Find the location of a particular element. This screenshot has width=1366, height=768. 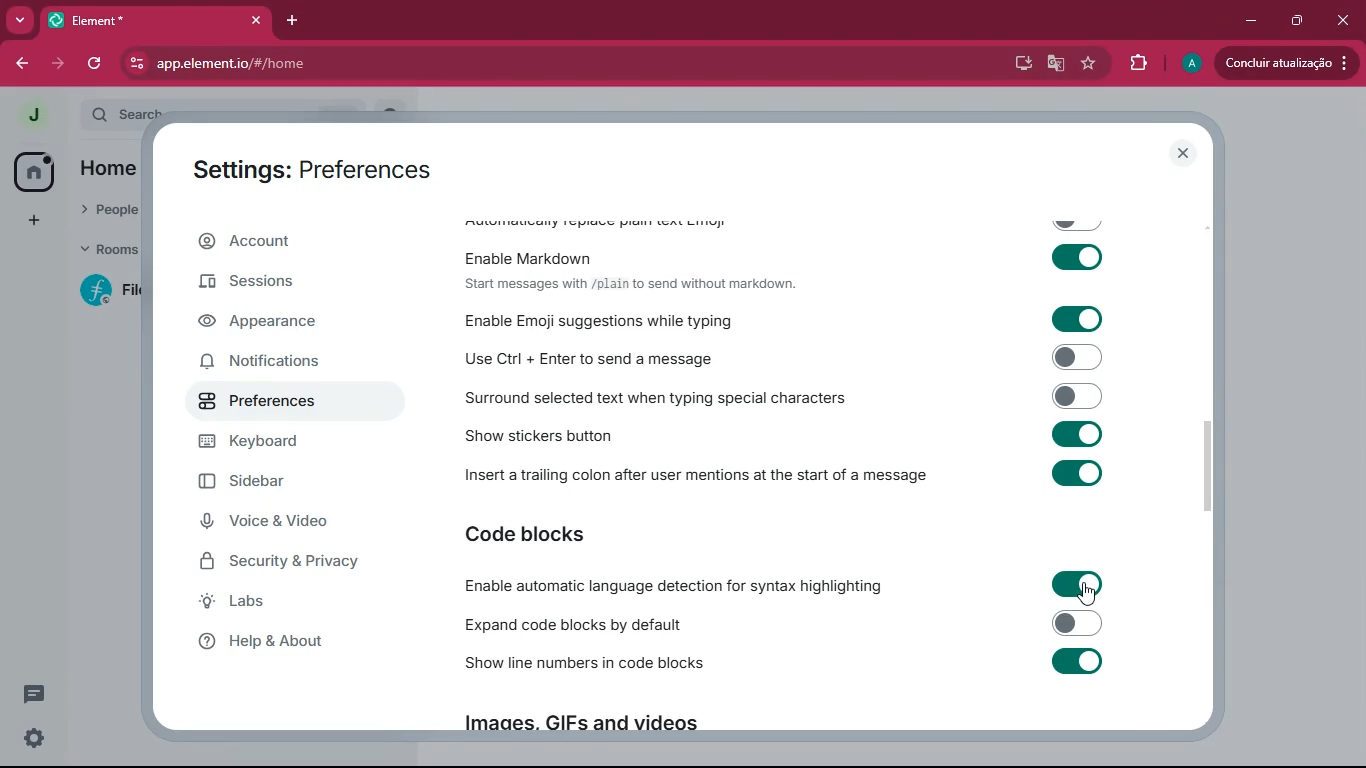

appearance is located at coordinates (279, 324).